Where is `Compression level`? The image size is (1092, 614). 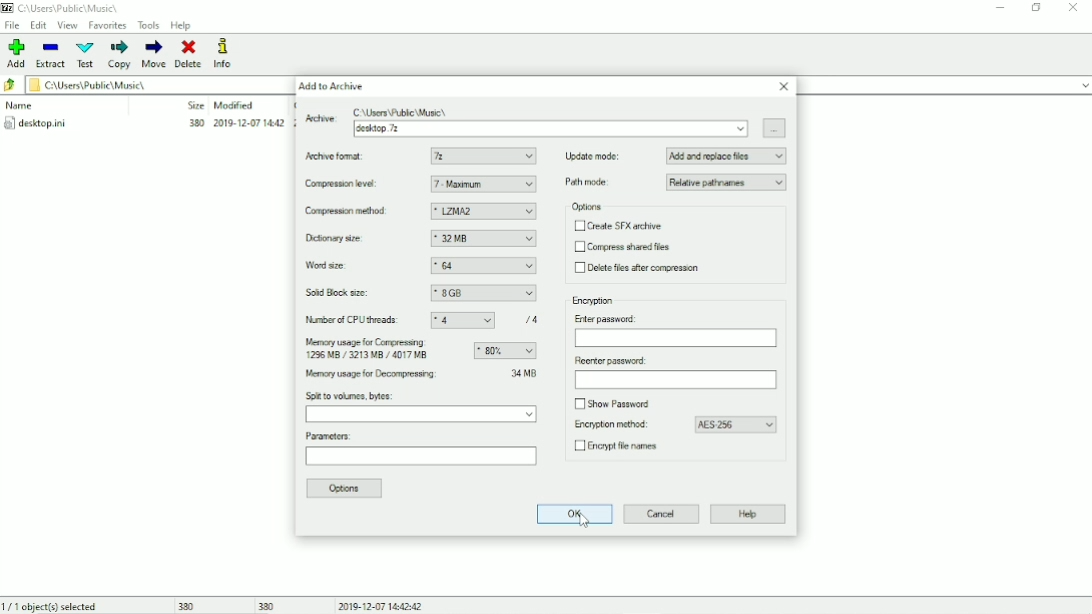
Compression level is located at coordinates (346, 185).